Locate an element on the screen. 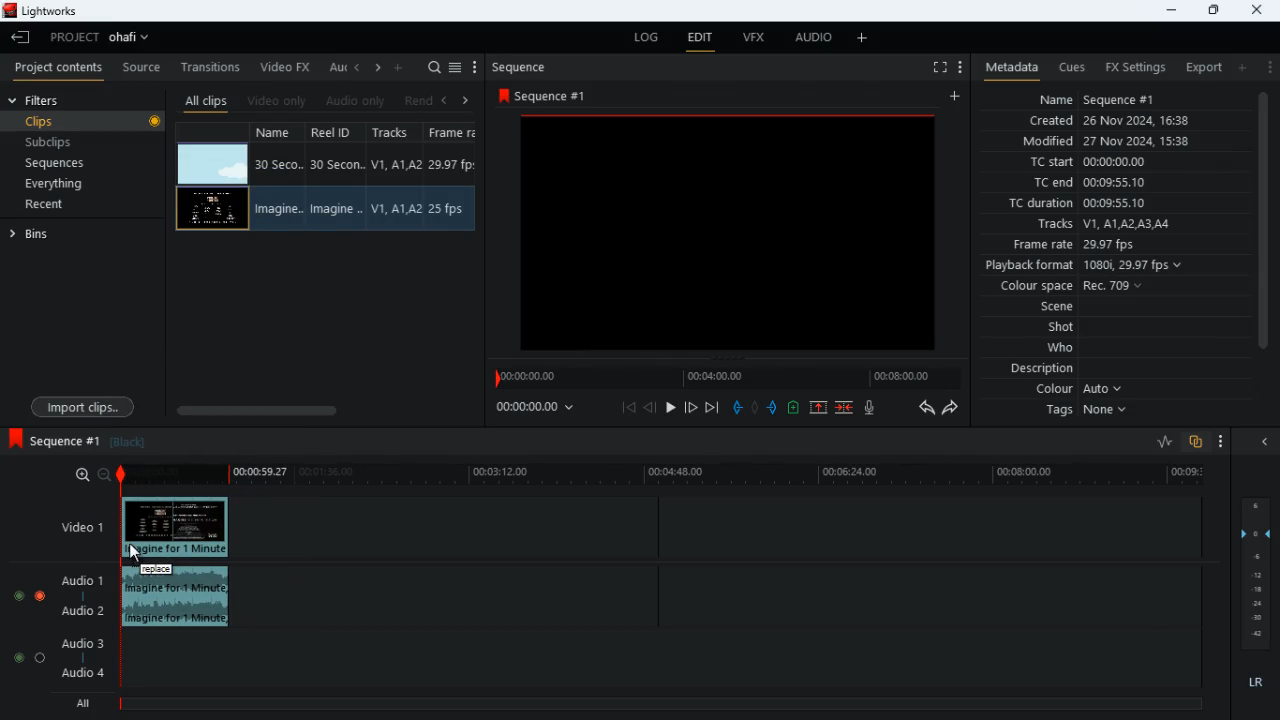 The width and height of the screenshot is (1280, 720). au is located at coordinates (338, 66).